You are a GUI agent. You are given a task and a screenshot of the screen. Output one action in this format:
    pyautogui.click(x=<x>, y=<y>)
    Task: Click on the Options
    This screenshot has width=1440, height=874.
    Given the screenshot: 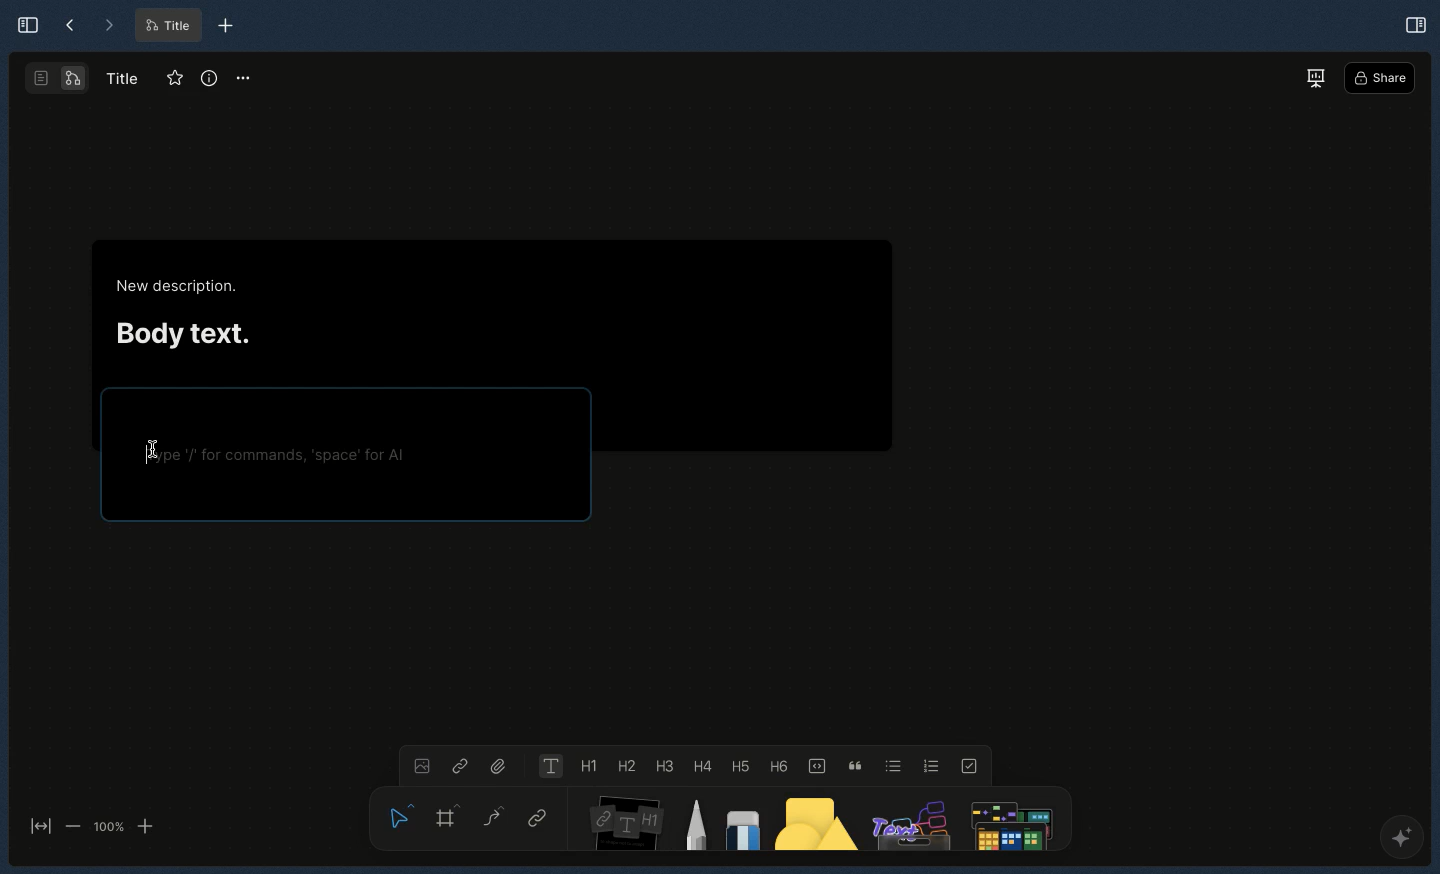 What is the action you would take?
    pyautogui.click(x=244, y=77)
    